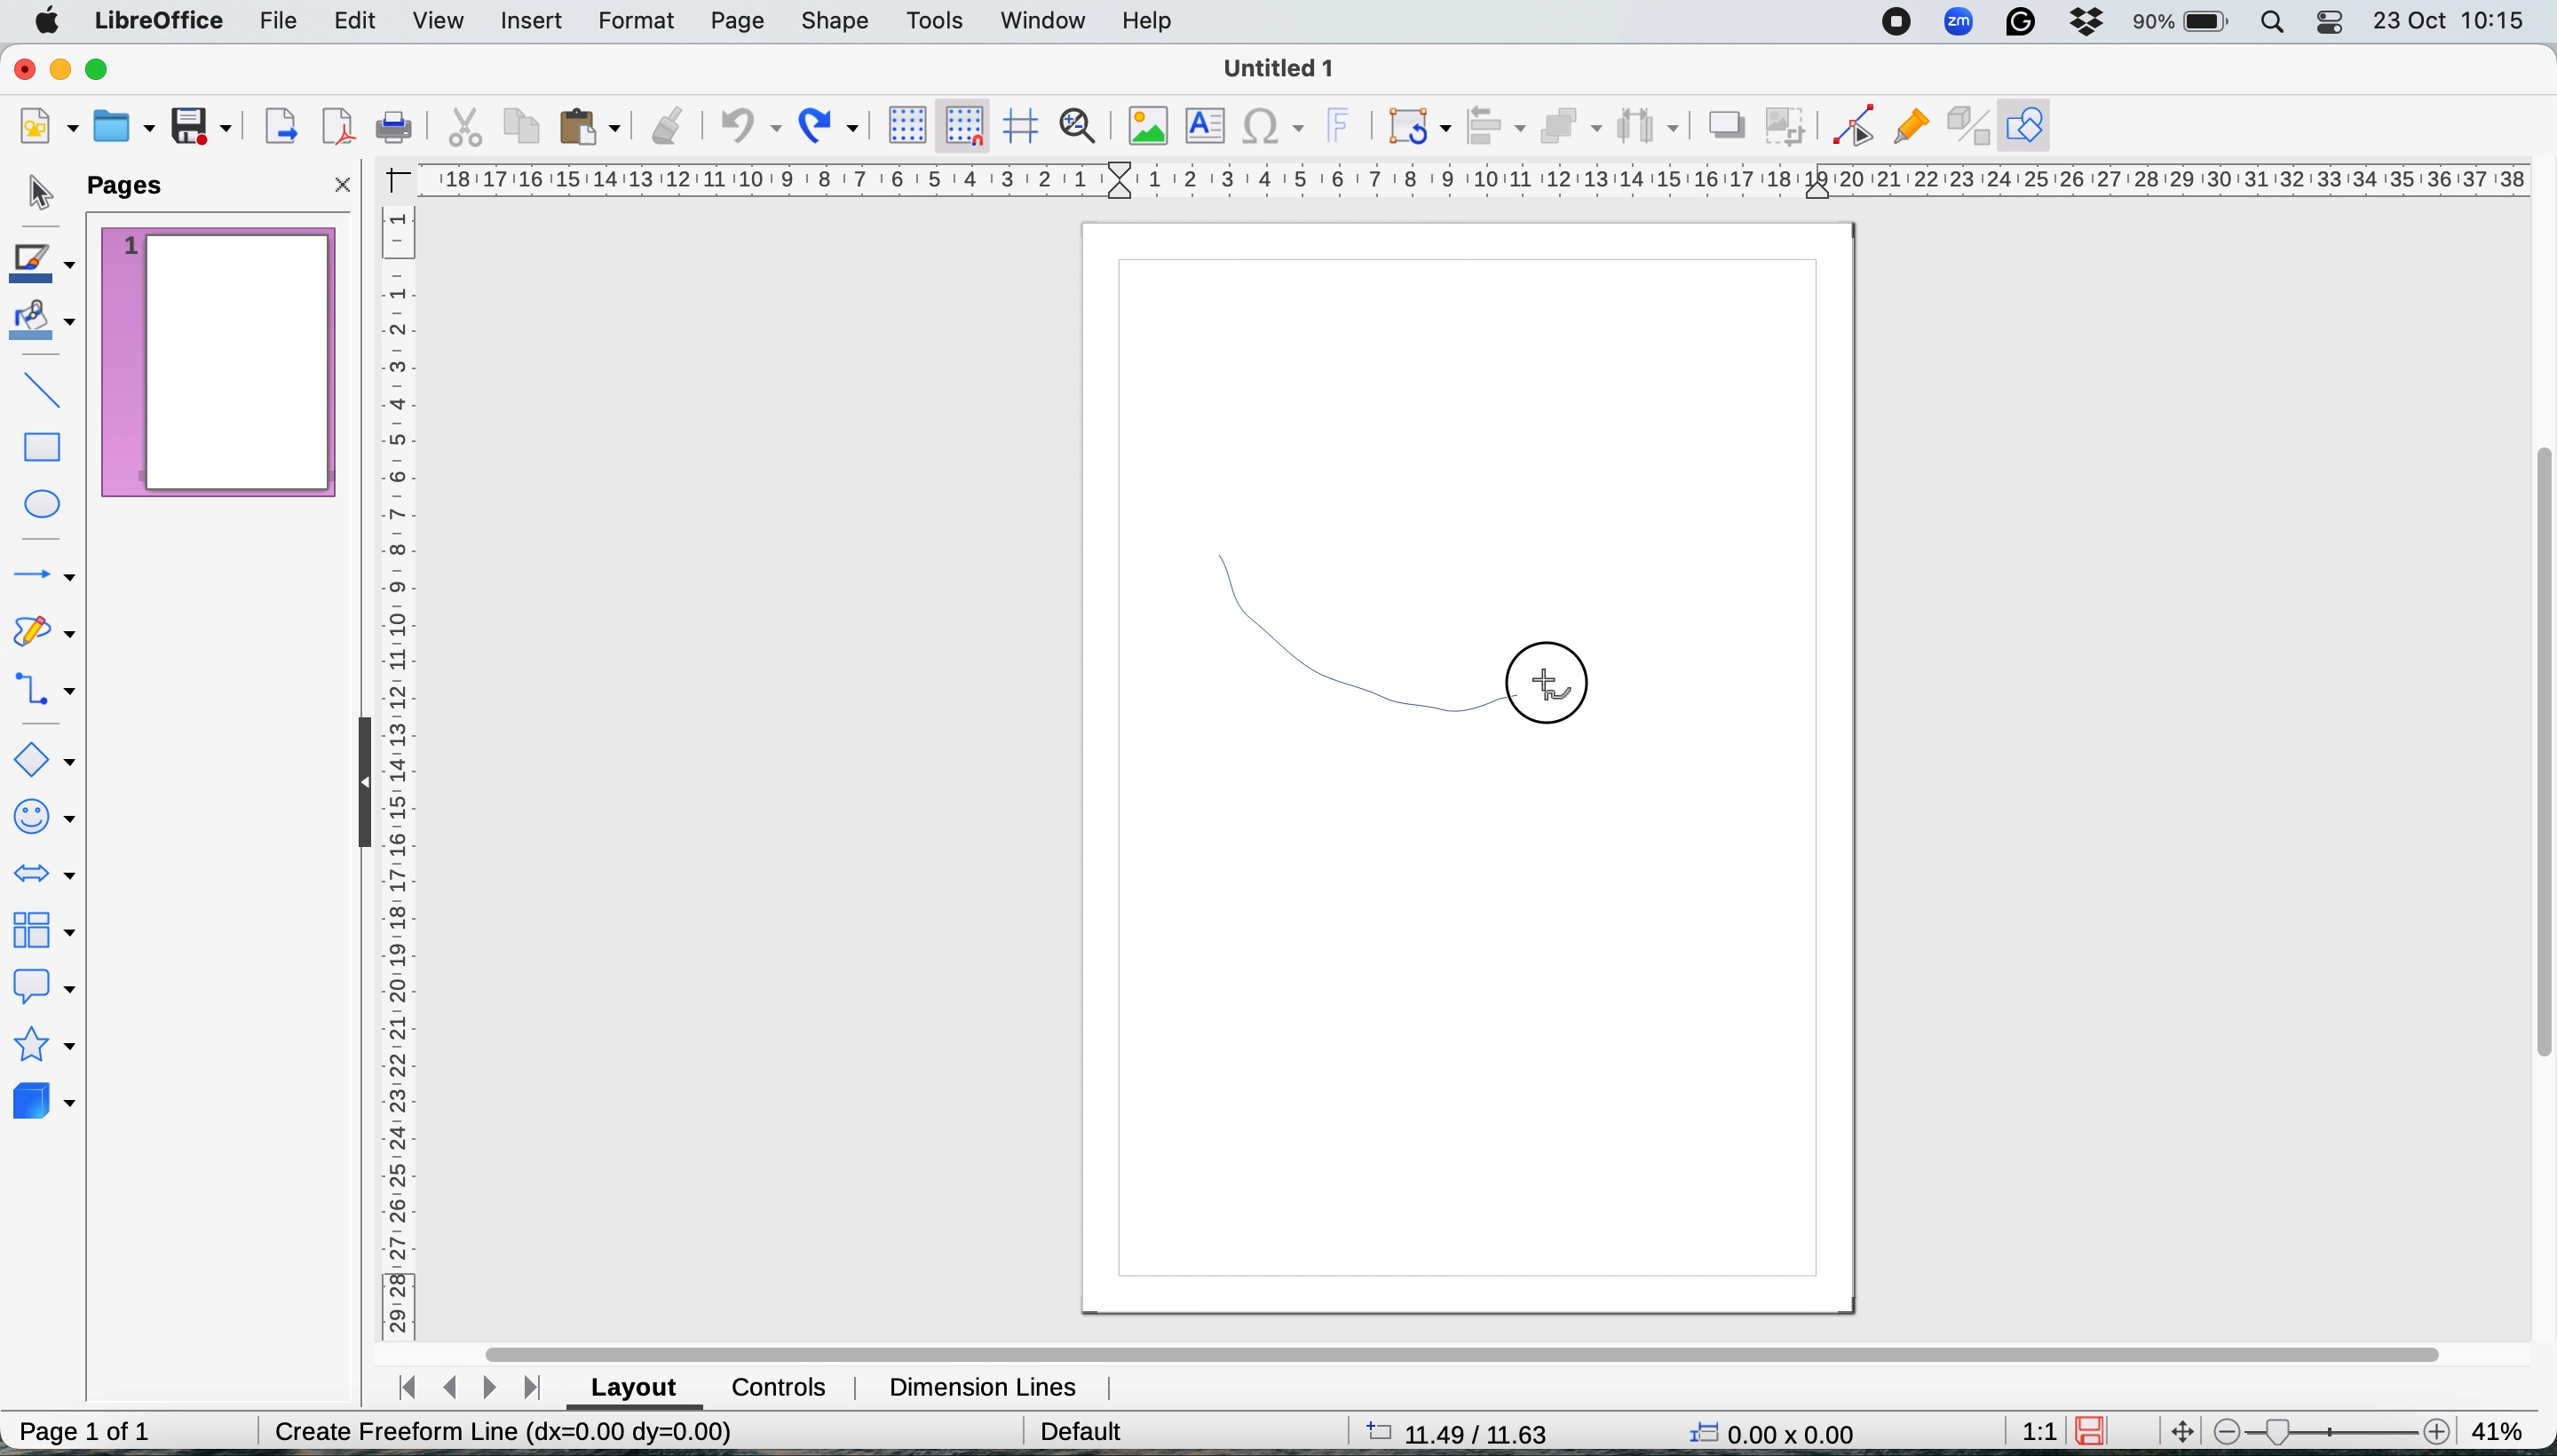 The height and width of the screenshot is (1456, 2557). What do you see at coordinates (1154, 22) in the screenshot?
I see `help` at bounding box center [1154, 22].